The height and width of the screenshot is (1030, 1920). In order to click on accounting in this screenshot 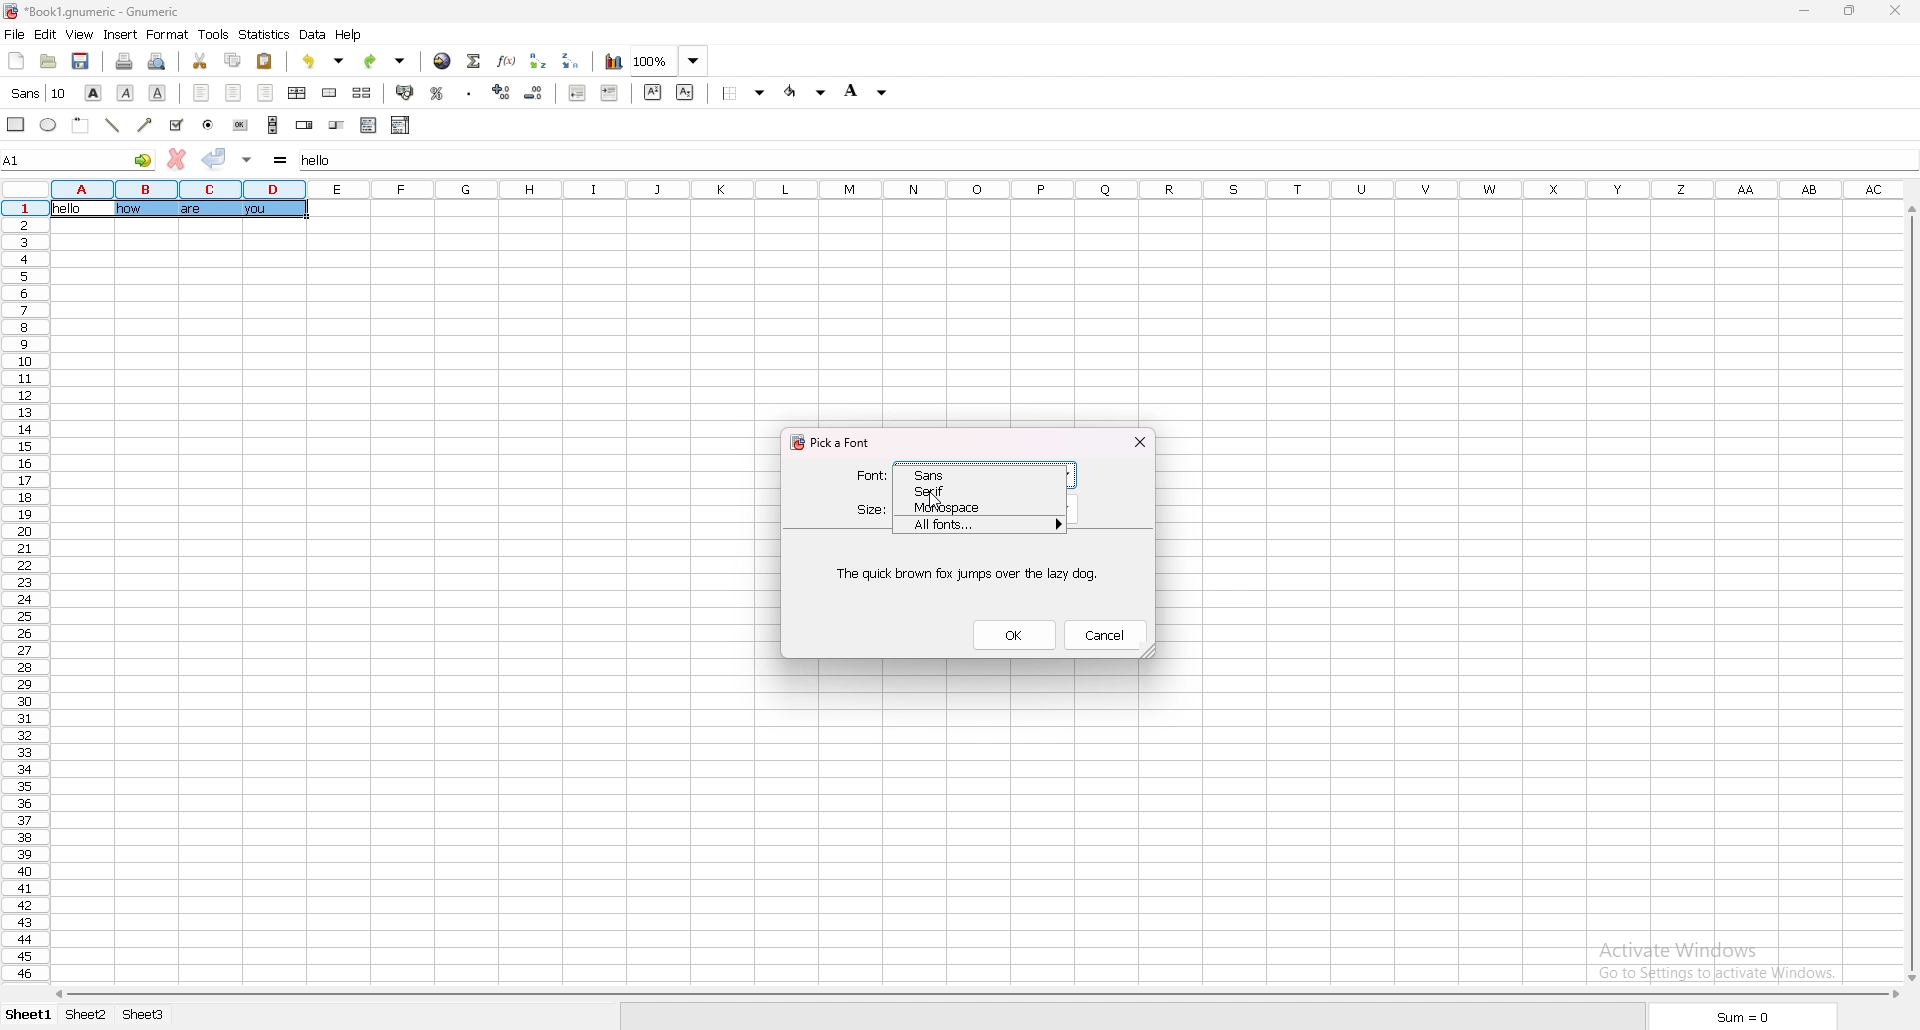, I will do `click(407, 93)`.